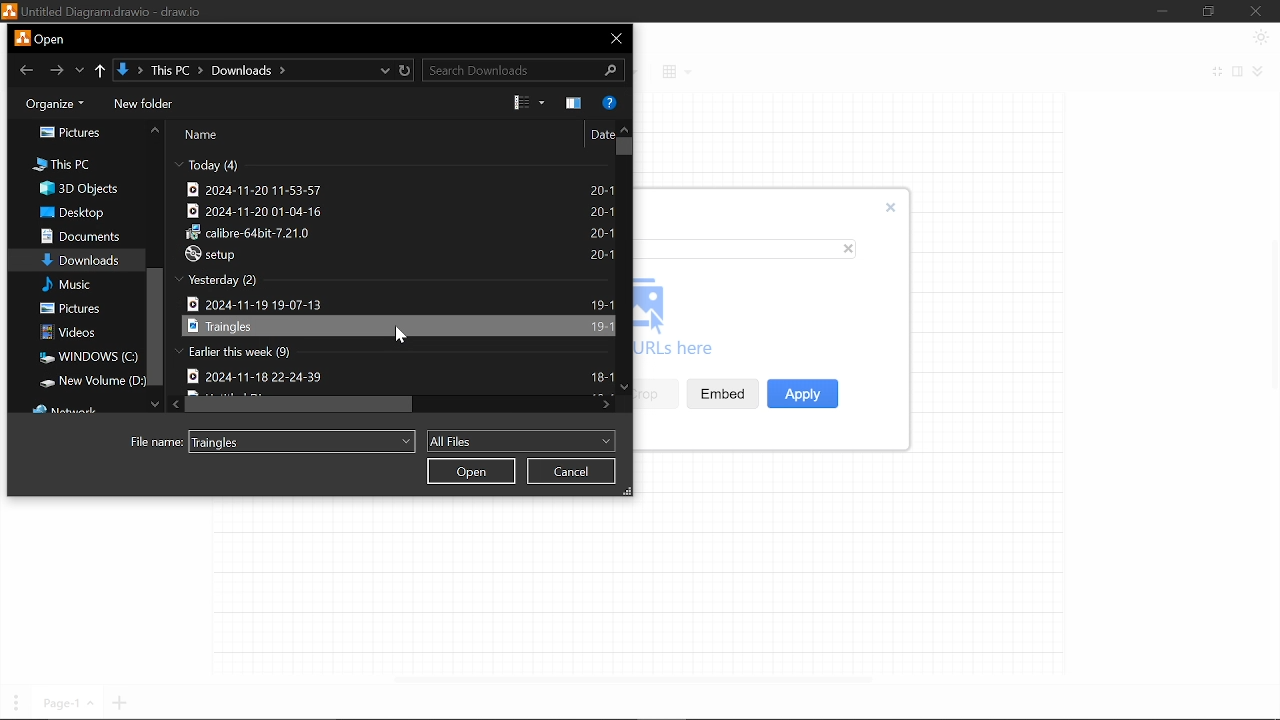 The height and width of the screenshot is (720, 1280). What do you see at coordinates (603, 213) in the screenshot?
I see `20-1` at bounding box center [603, 213].